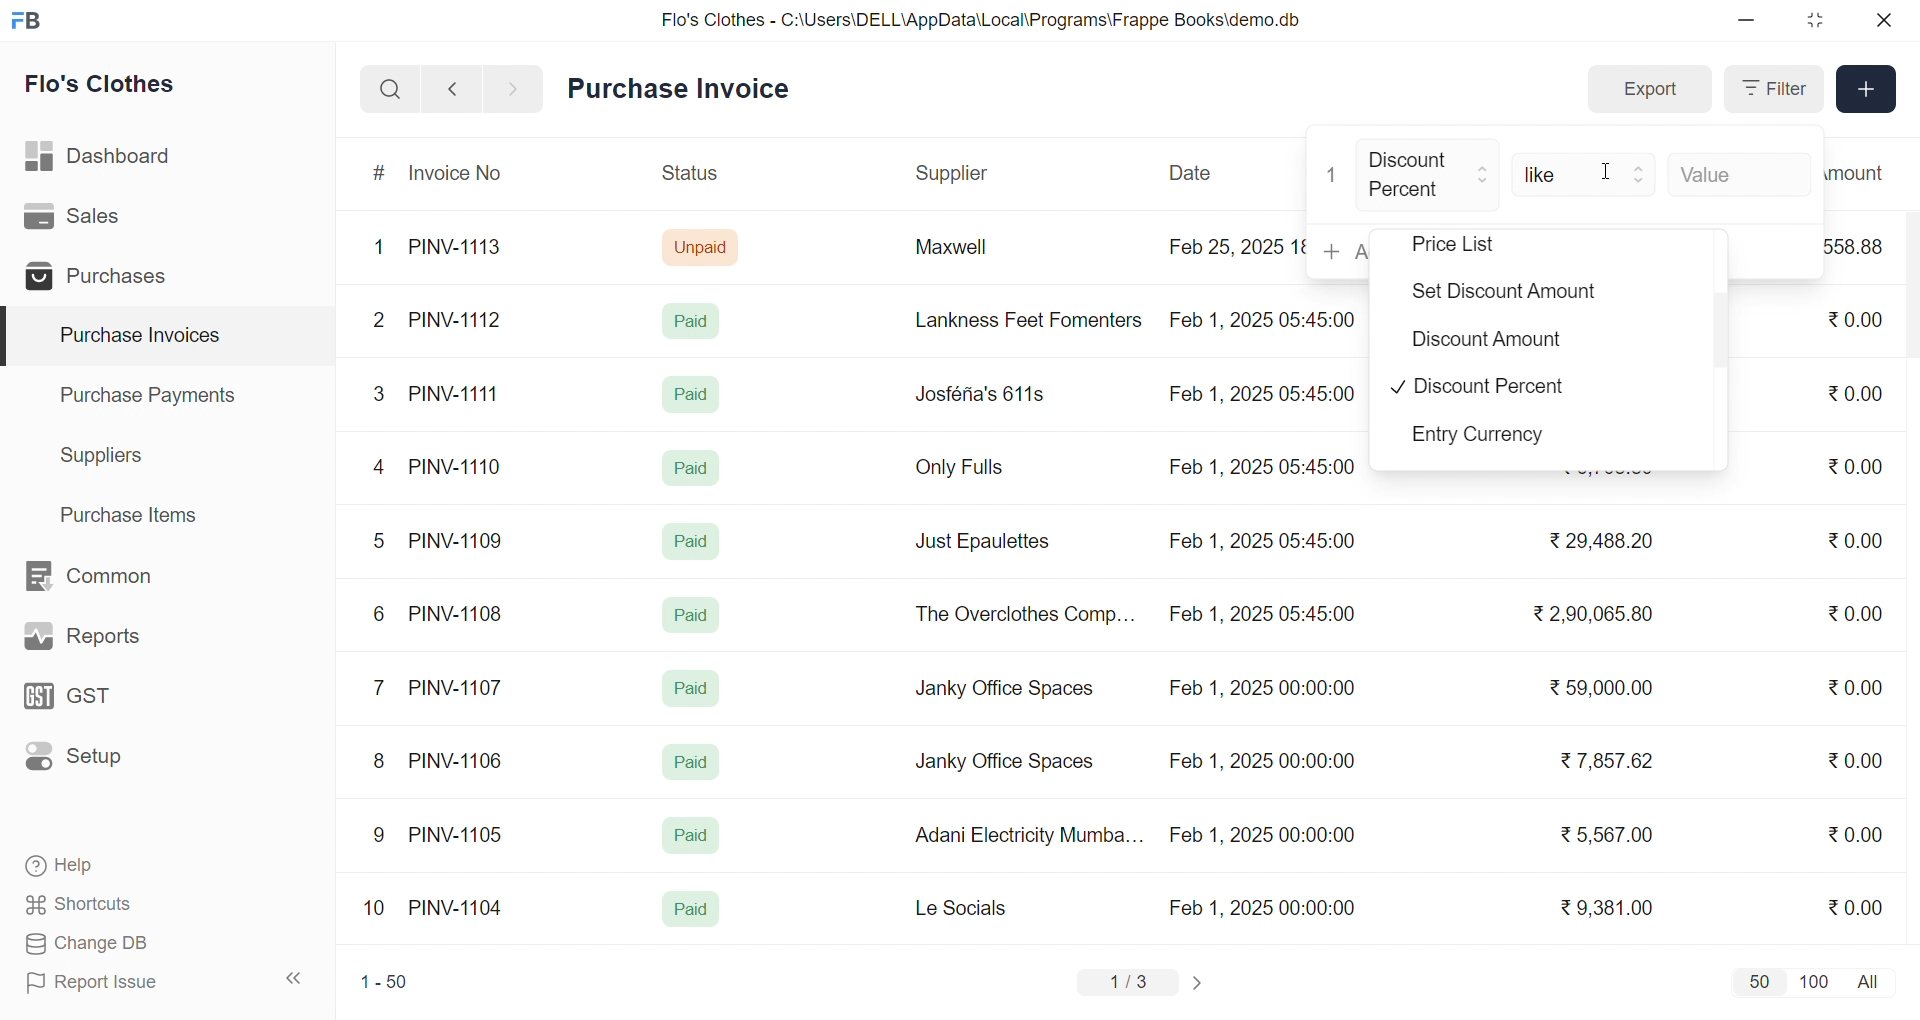  What do you see at coordinates (1129, 984) in the screenshot?
I see `1/3` at bounding box center [1129, 984].